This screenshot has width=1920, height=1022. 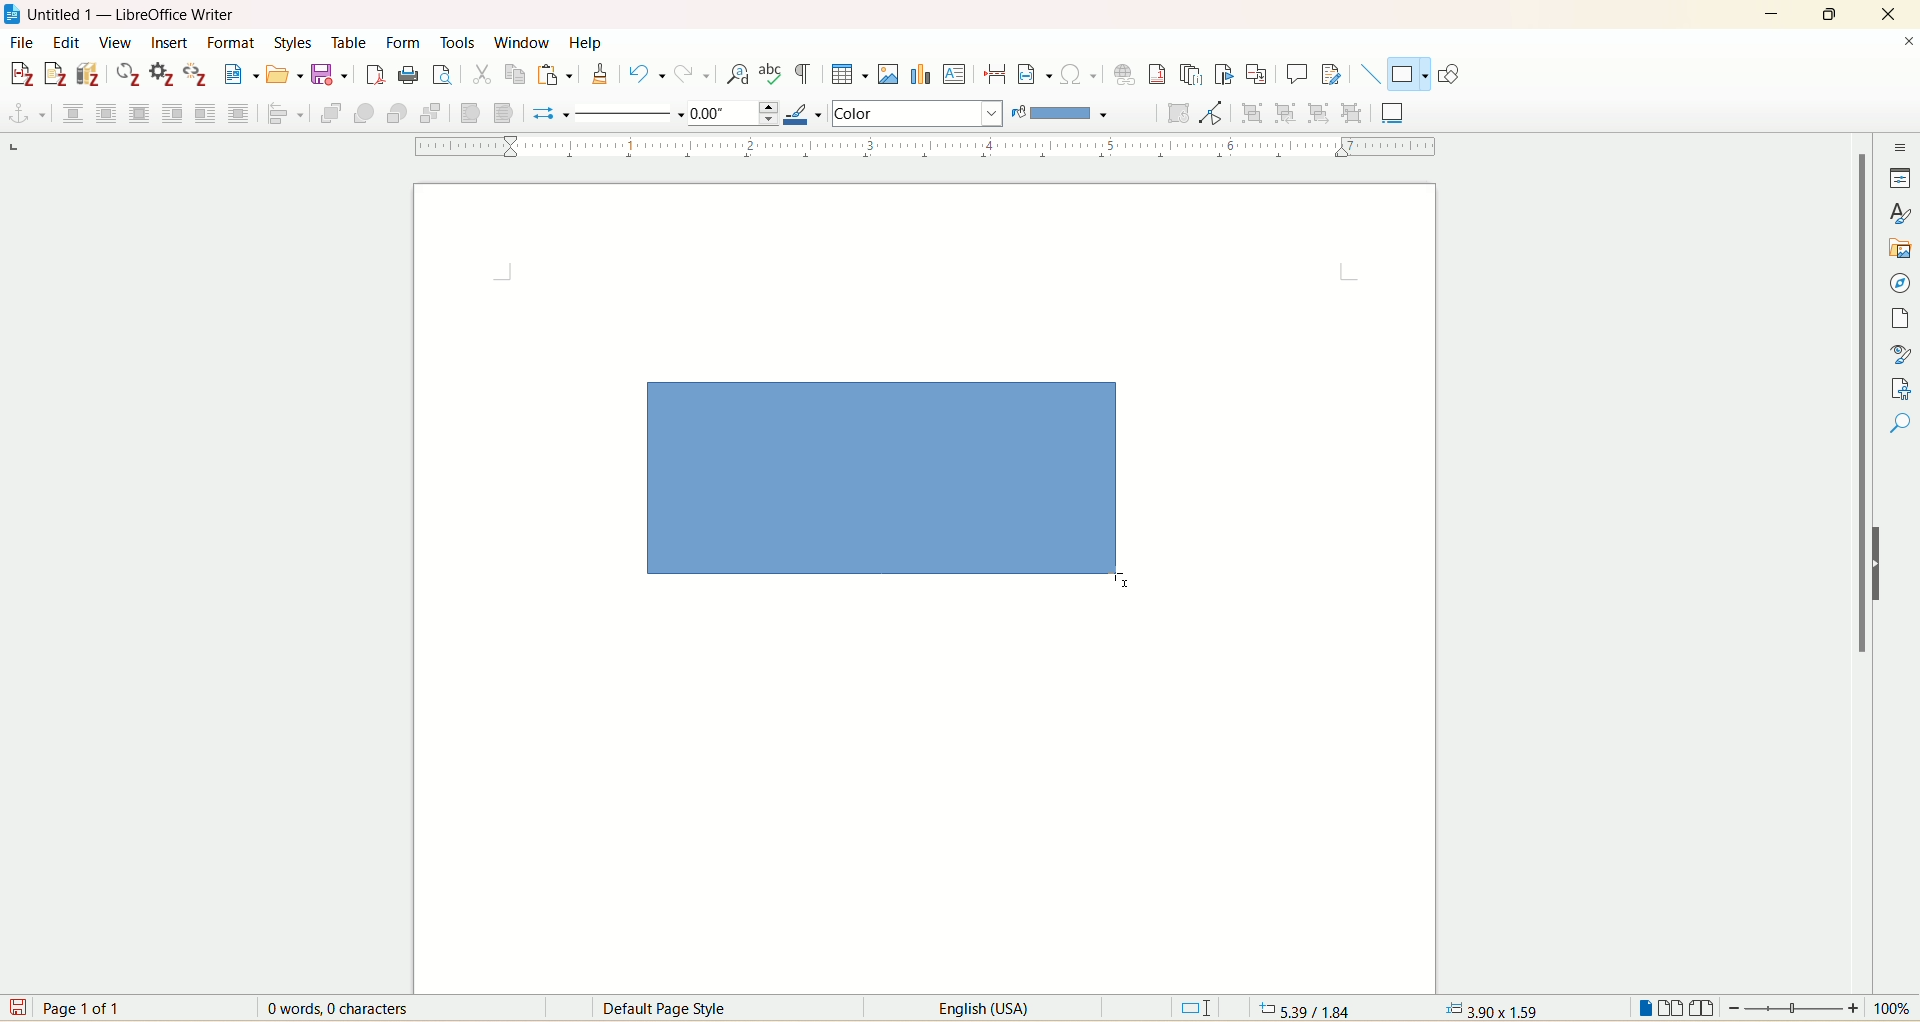 I want to click on document name, so click(x=142, y=15).